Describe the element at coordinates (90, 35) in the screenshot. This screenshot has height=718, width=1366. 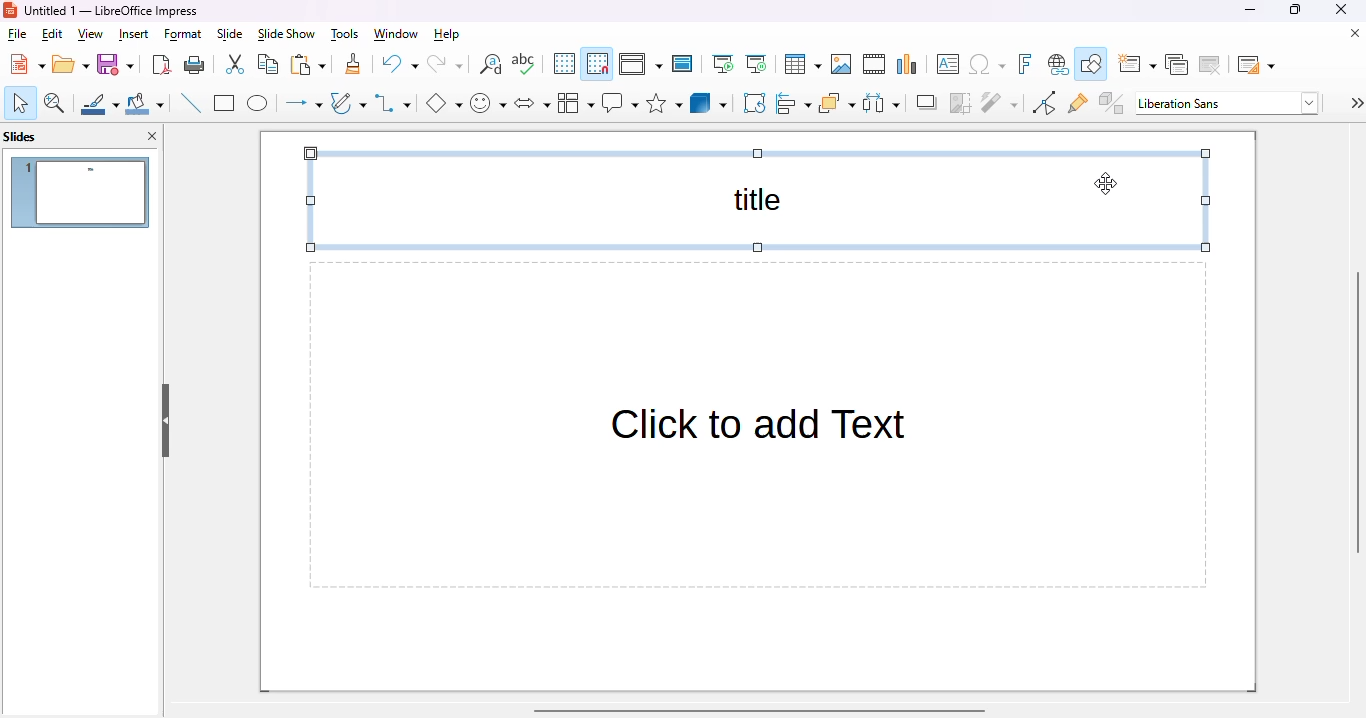
I see `view` at that location.